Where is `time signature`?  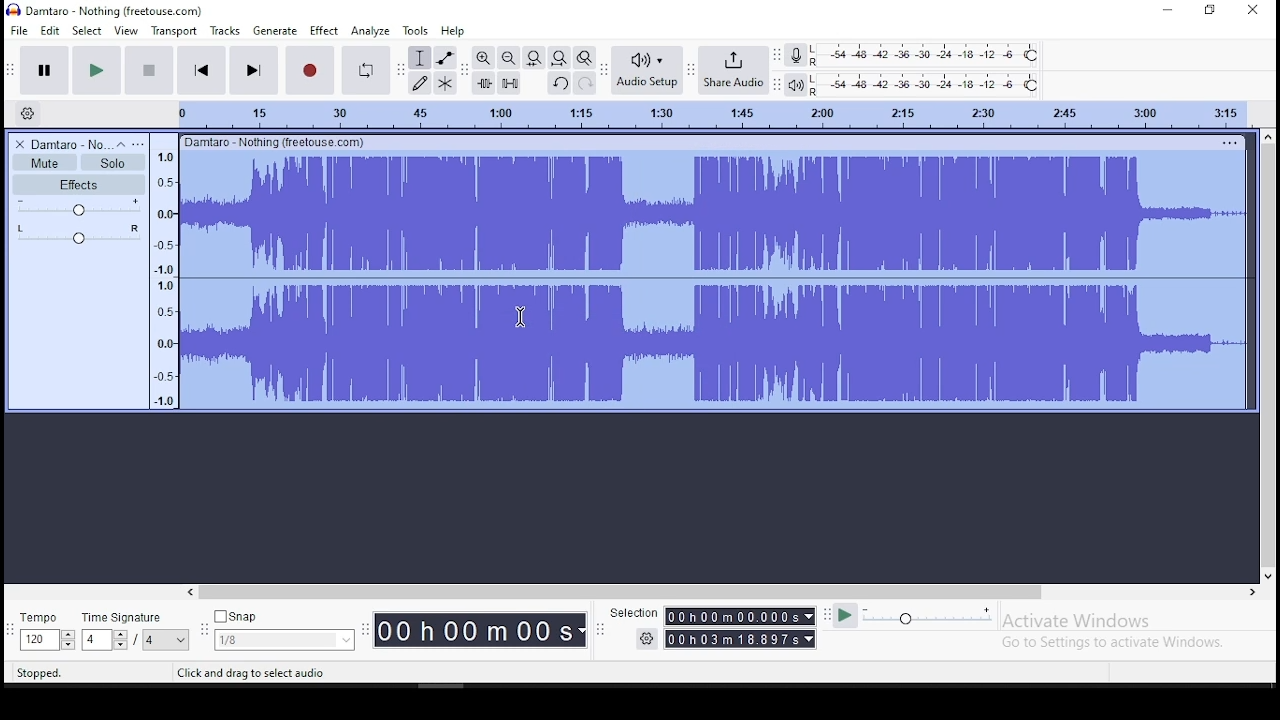
time signature is located at coordinates (124, 618).